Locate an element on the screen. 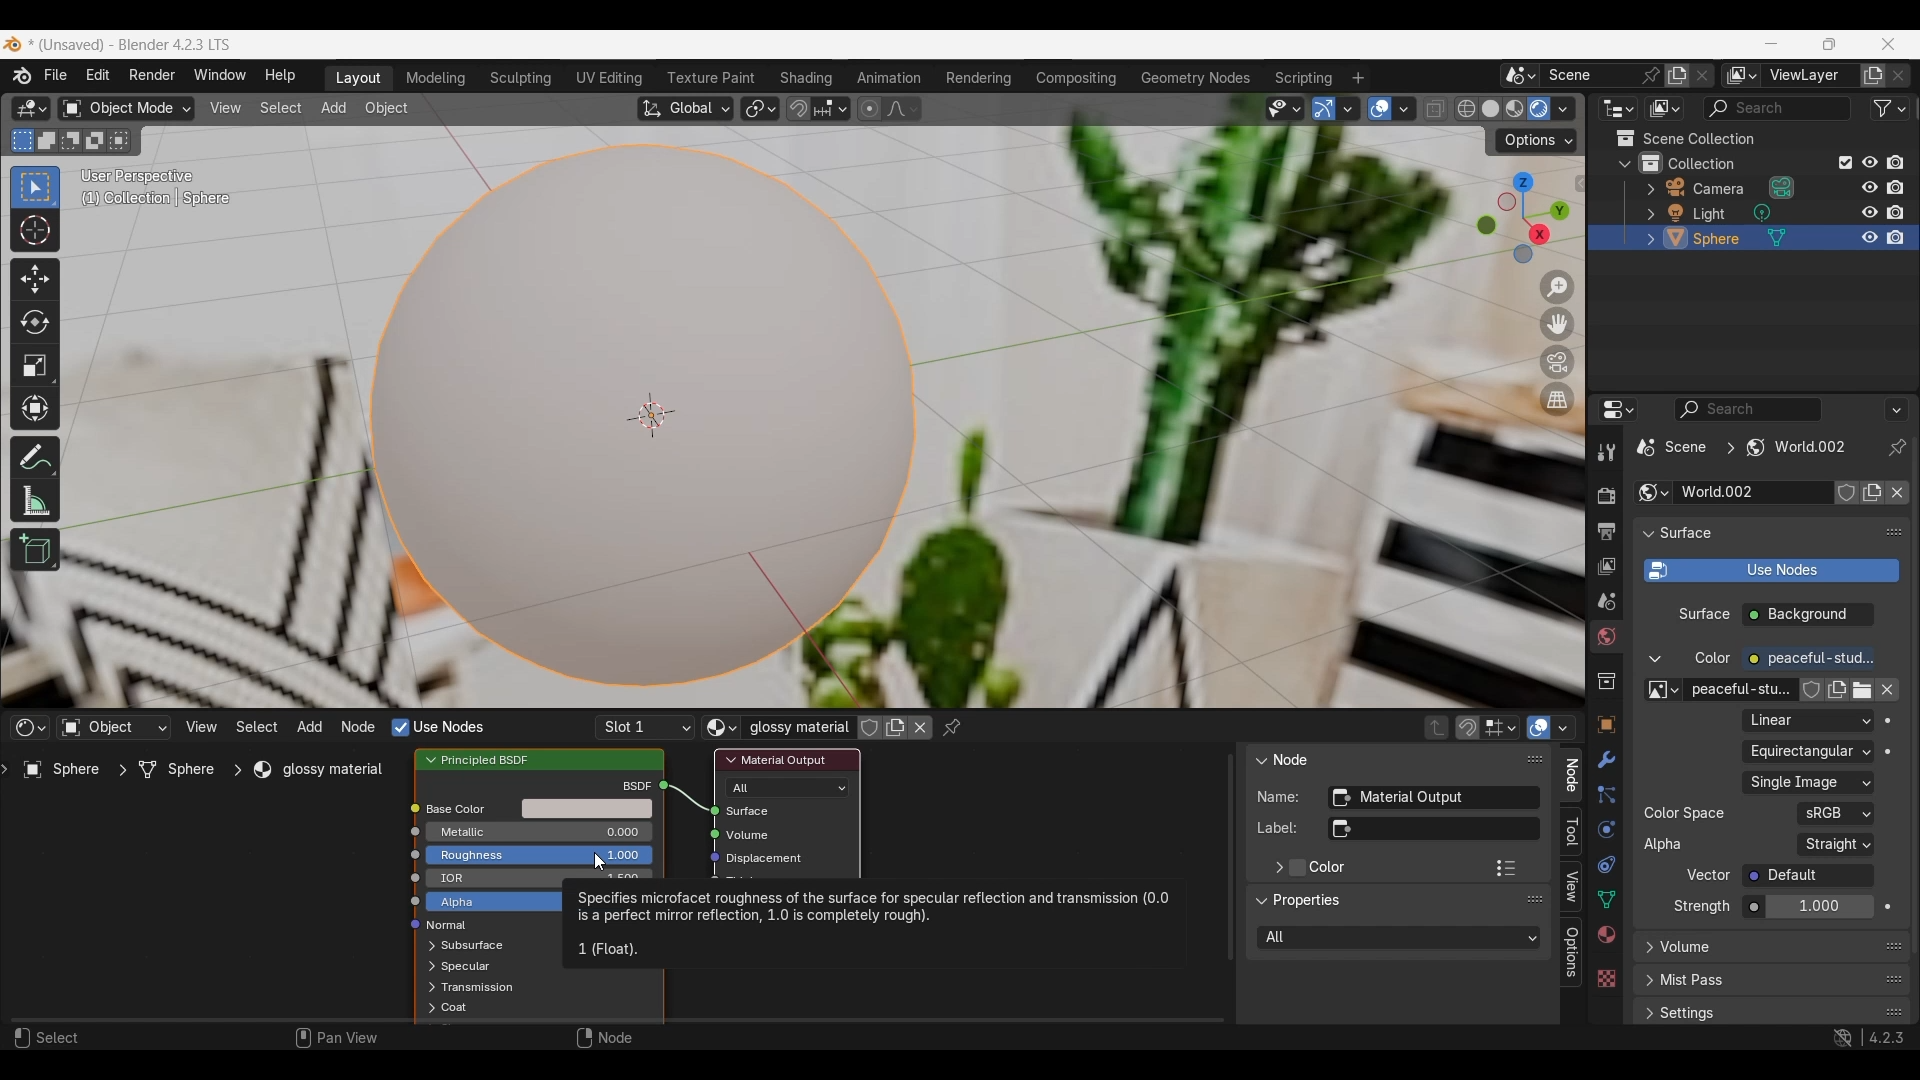 The width and height of the screenshot is (1920, 1080). File menu is located at coordinates (55, 76).